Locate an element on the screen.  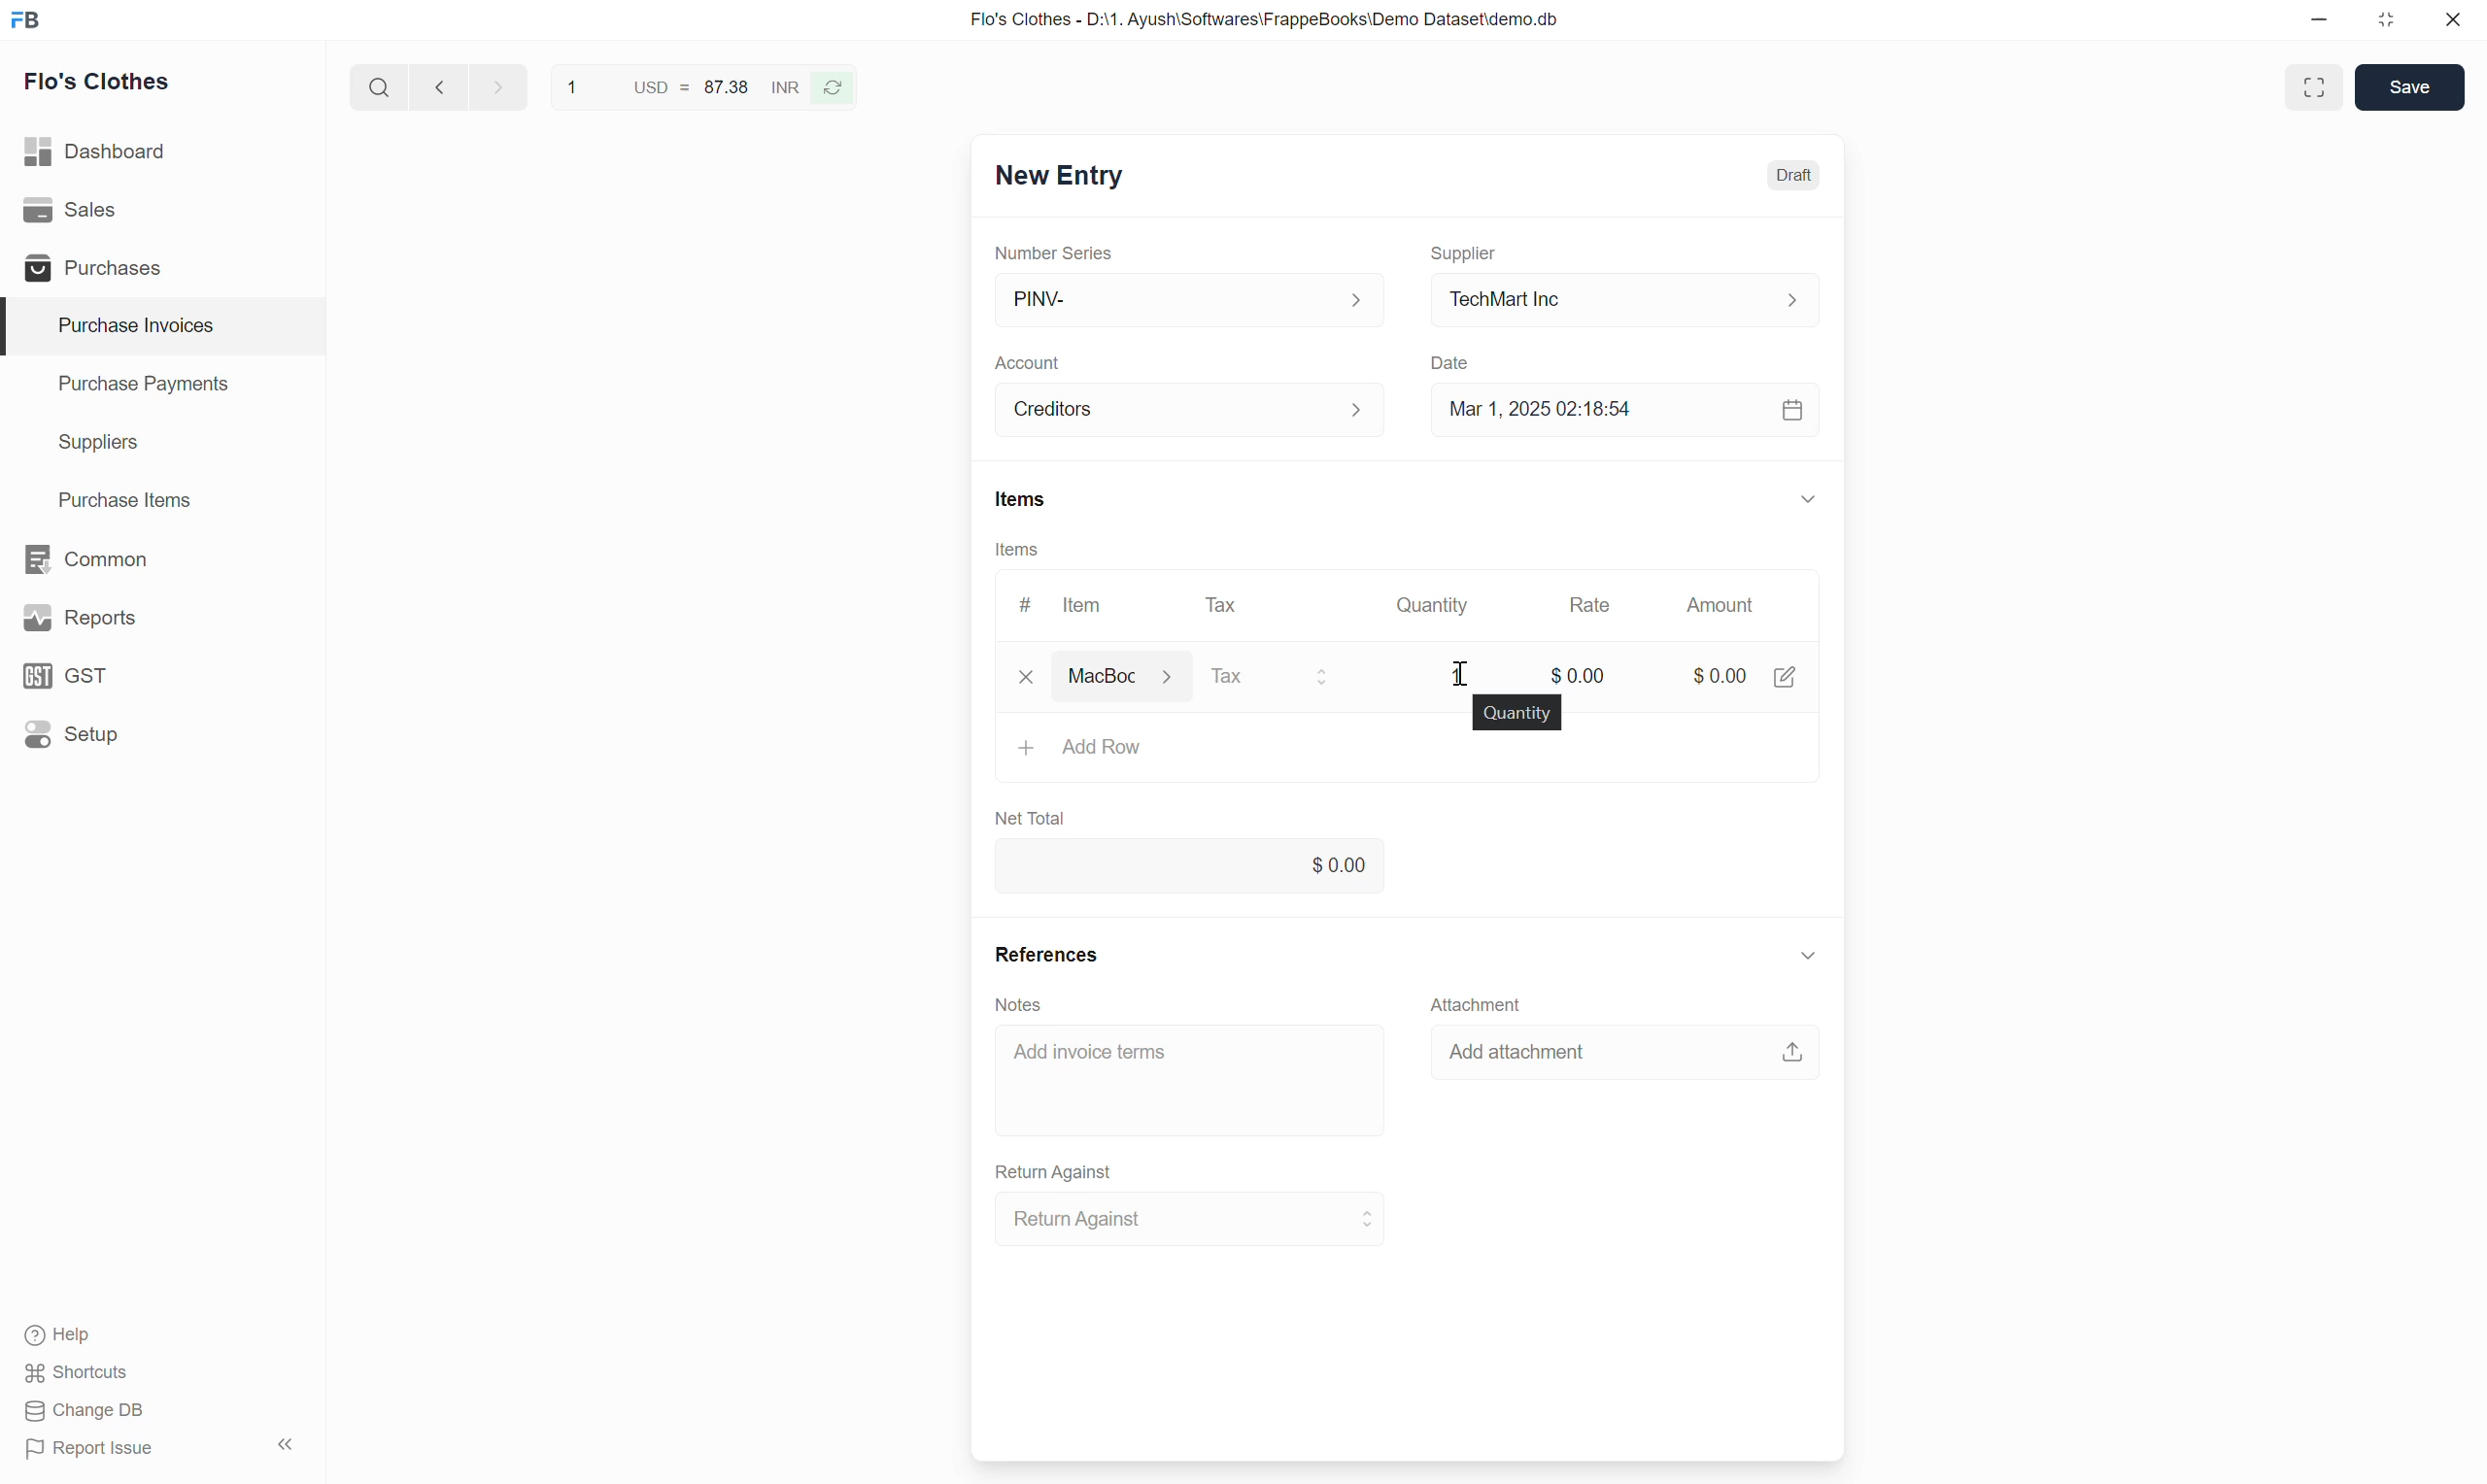
Minimize is located at coordinates (2319, 19).